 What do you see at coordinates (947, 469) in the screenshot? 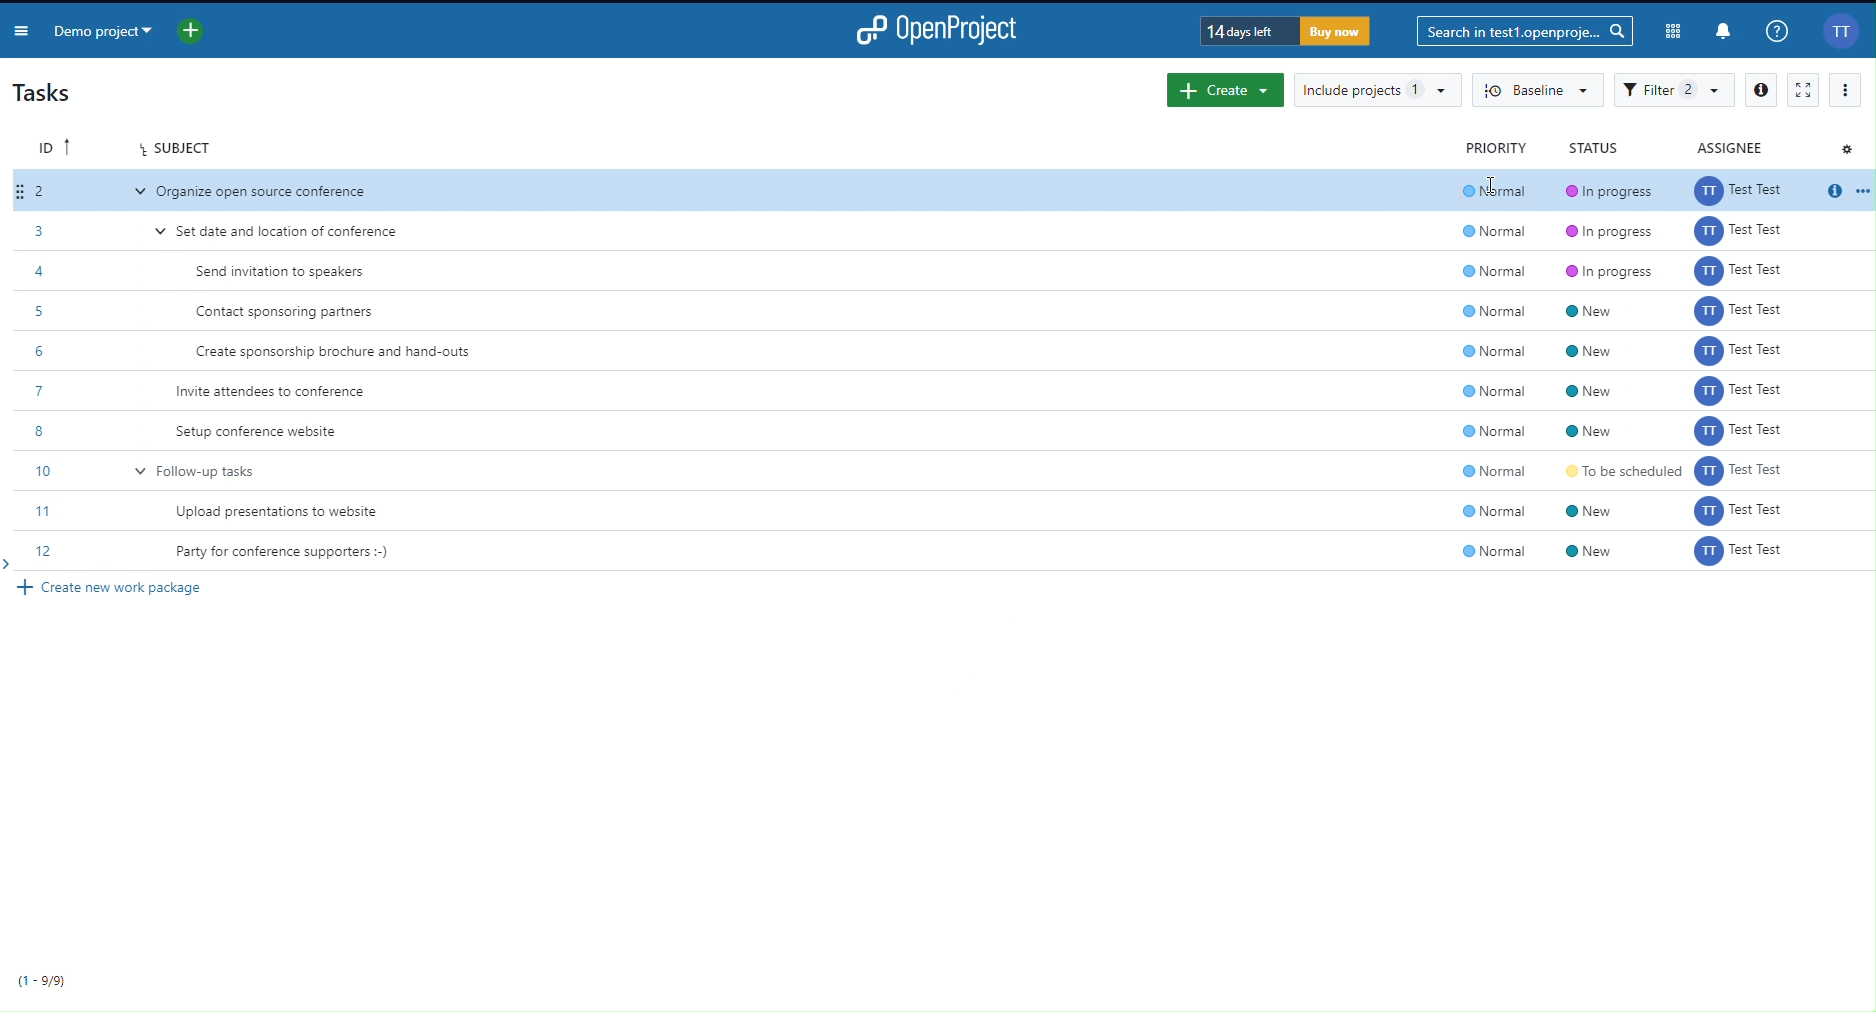
I see `10 wv Follow-up tasks @Normal © To be scheduled Test Test` at bounding box center [947, 469].